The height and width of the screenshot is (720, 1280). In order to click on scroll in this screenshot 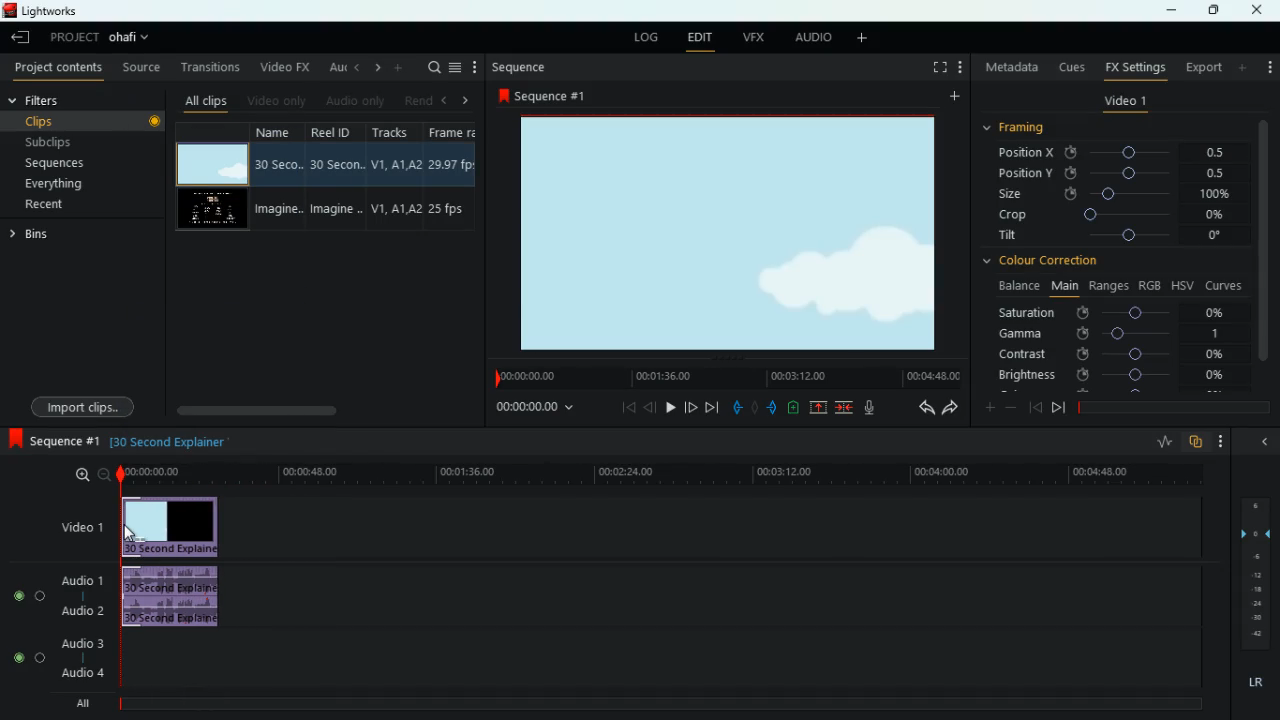, I will do `click(300, 407)`.